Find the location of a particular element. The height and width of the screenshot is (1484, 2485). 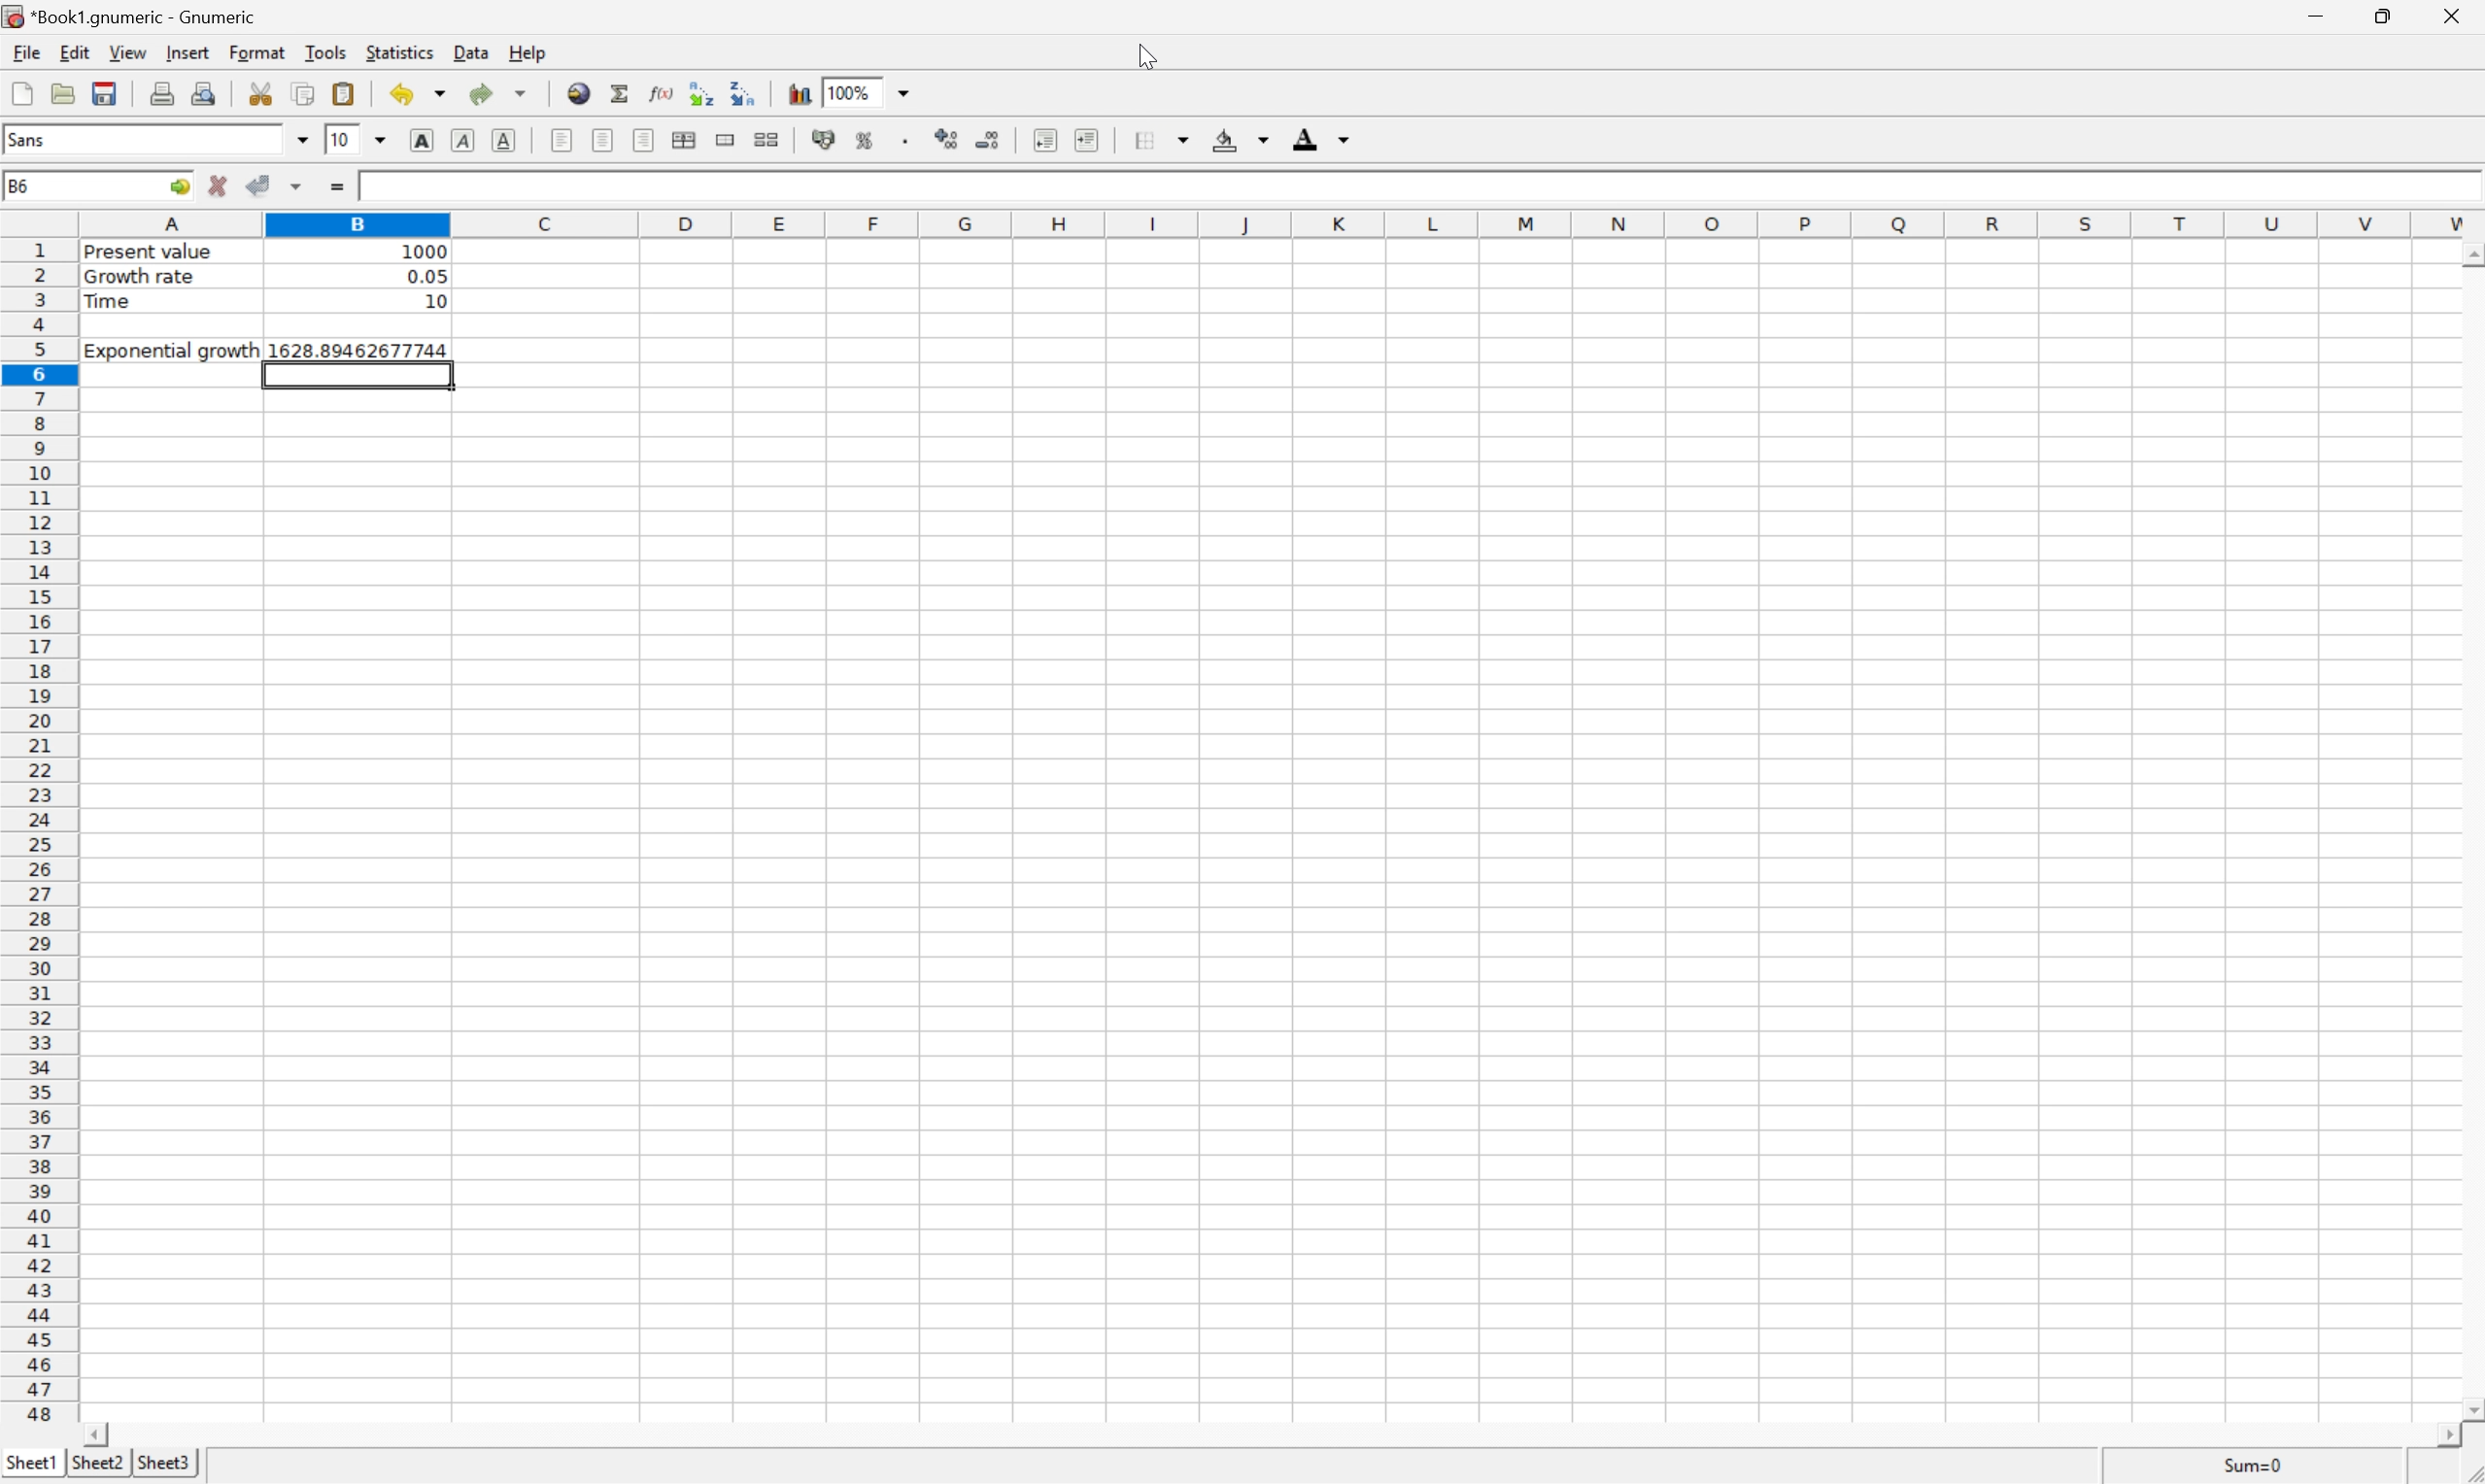

0.05 is located at coordinates (423, 276).